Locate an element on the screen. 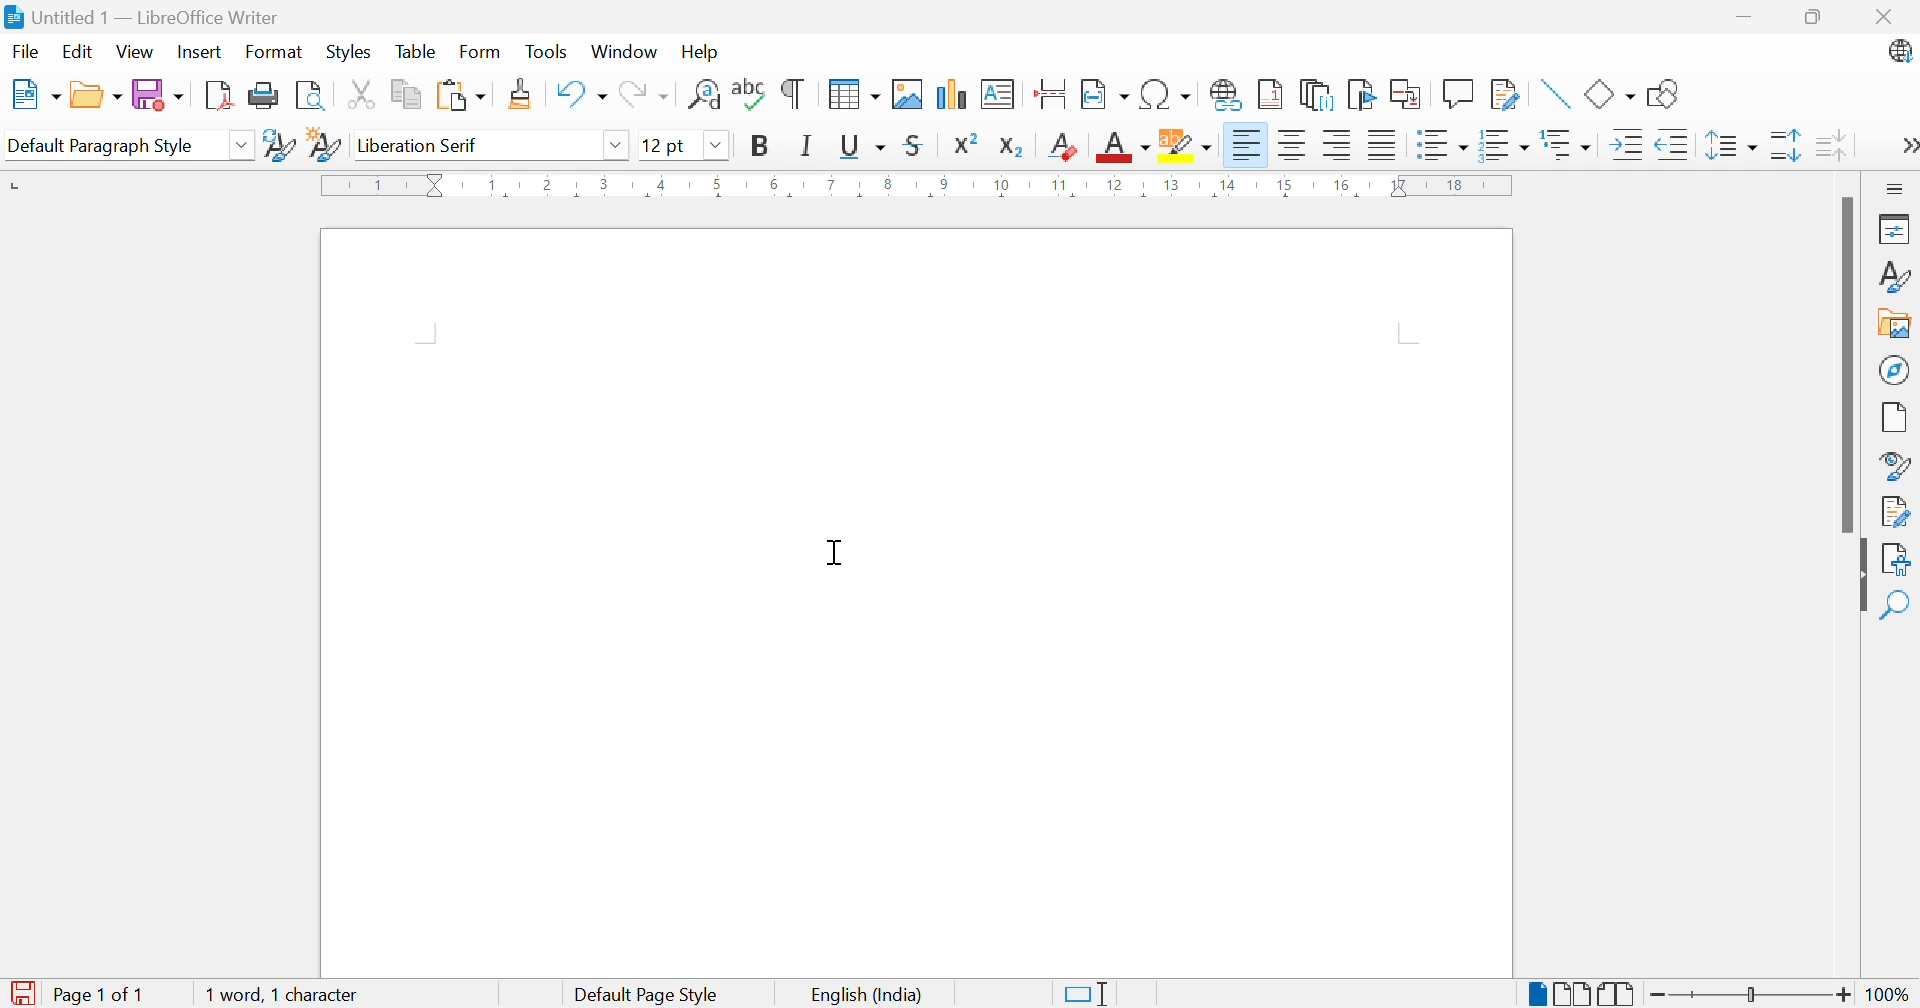  Align right is located at coordinates (1342, 147).